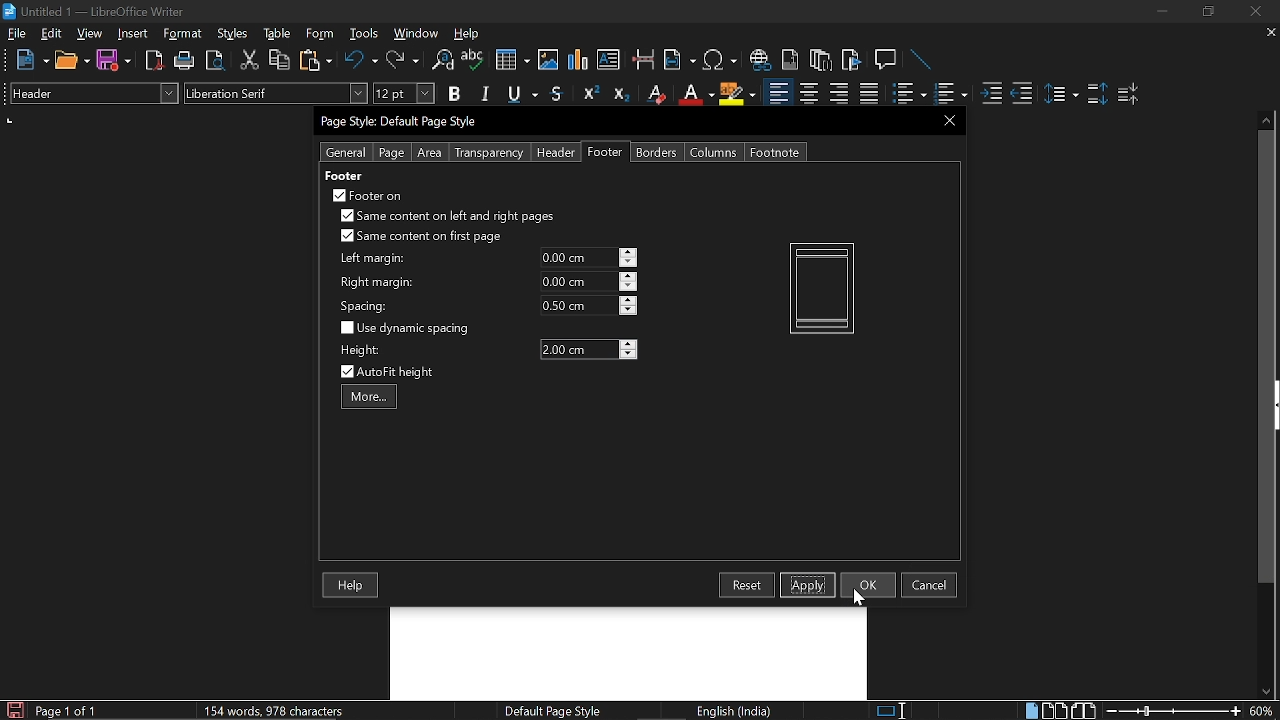 Image resolution: width=1280 pixels, height=720 pixels. Describe the element at coordinates (185, 61) in the screenshot. I see `Print` at that location.